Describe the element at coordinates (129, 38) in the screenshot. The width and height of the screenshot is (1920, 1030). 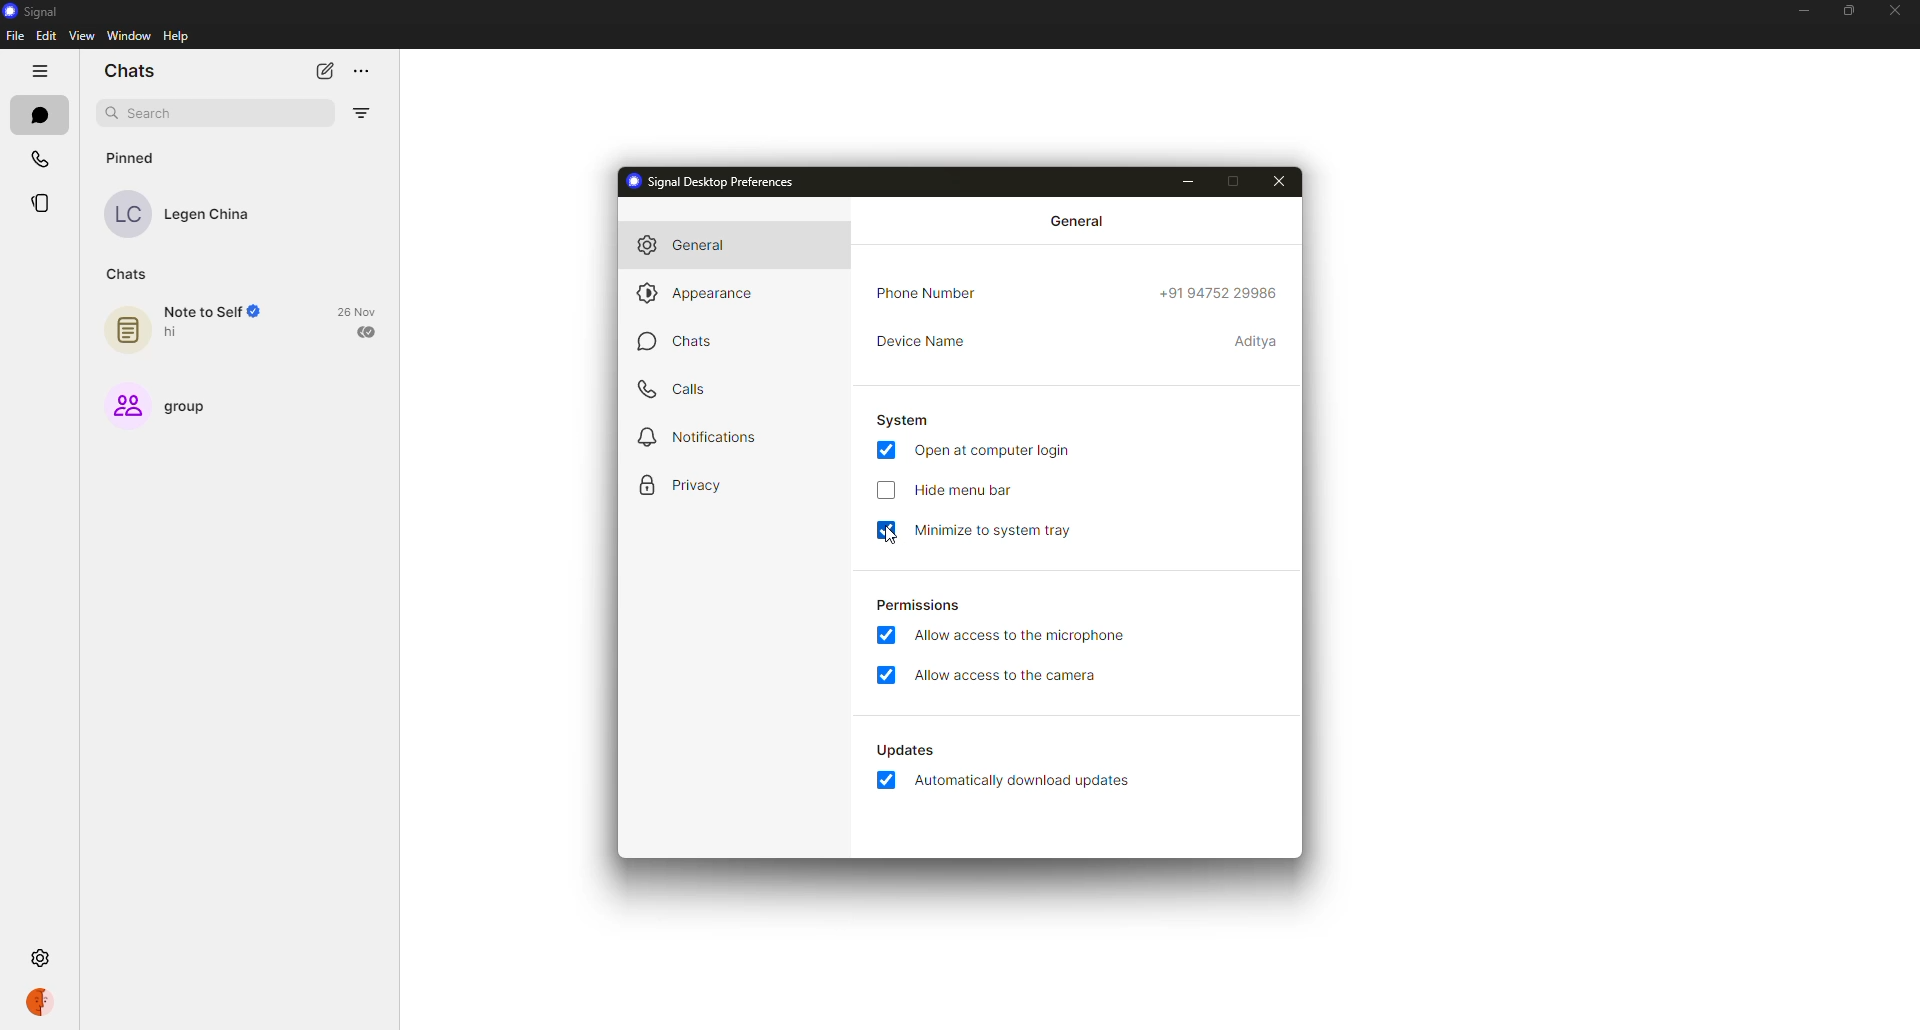
I see `window` at that location.